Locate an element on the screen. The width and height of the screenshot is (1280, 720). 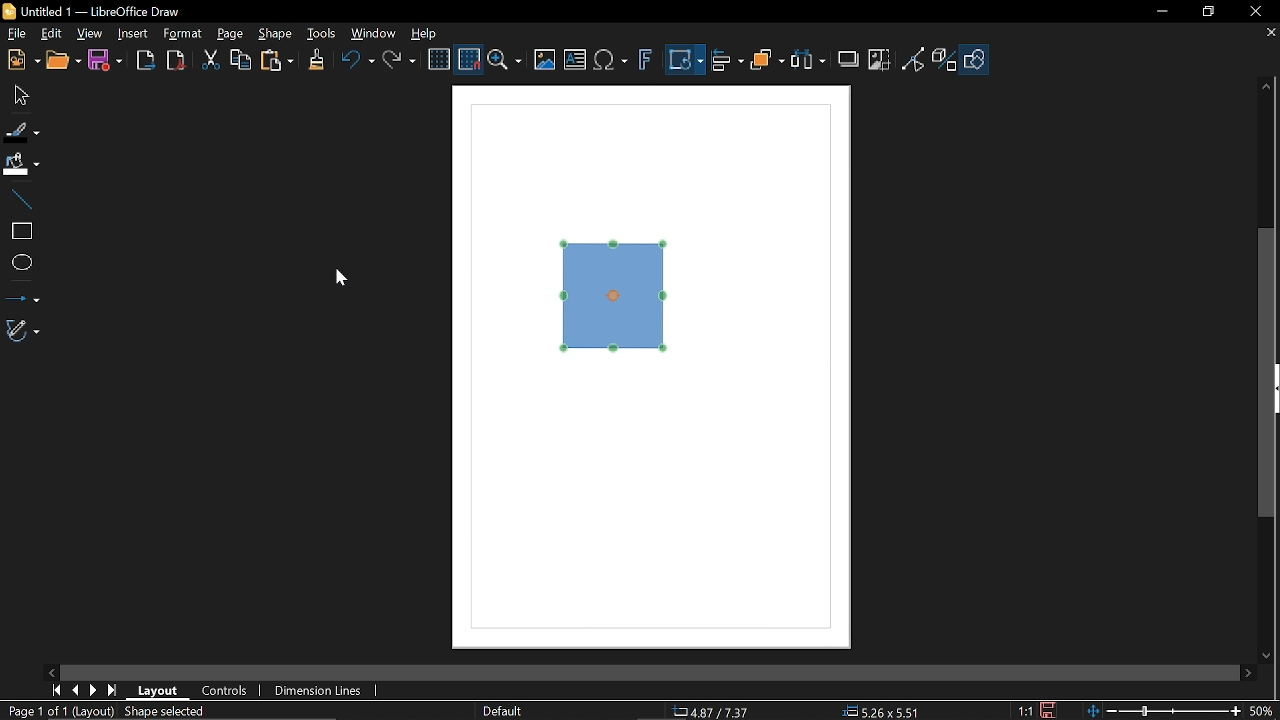
View is located at coordinates (88, 35).